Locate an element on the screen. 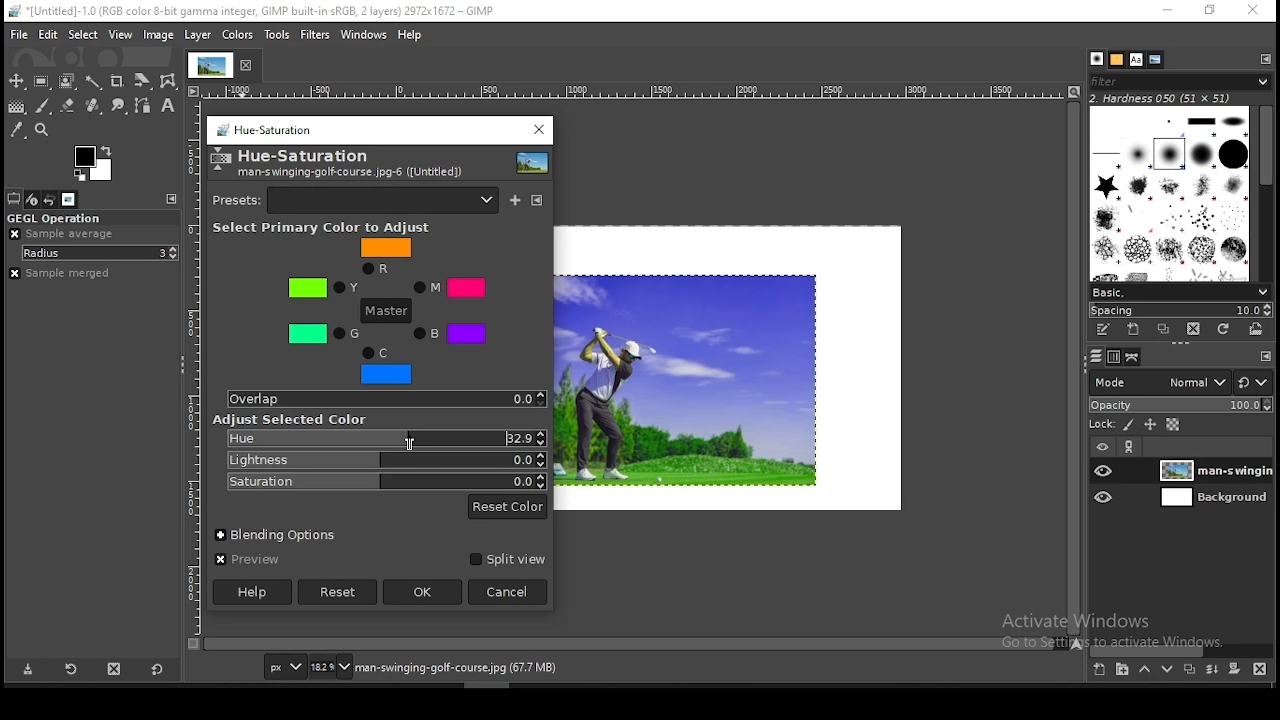 The width and height of the screenshot is (1280, 720). man-swinging-golf-course.jpg (67.7 mb) is located at coordinates (458, 669).